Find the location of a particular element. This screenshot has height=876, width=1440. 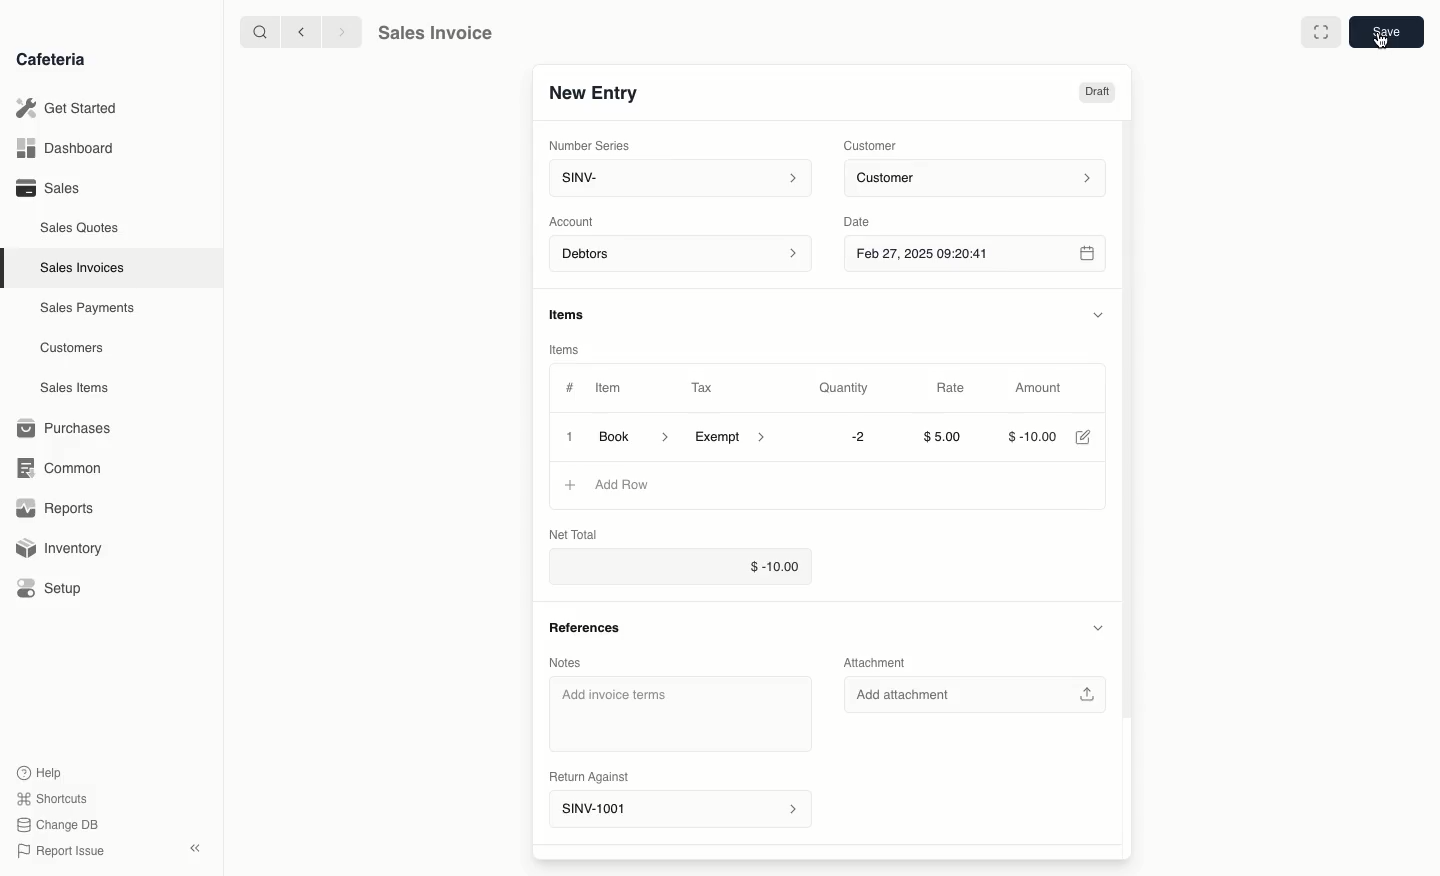

‘Number Series is located at coordinates (589, 143).